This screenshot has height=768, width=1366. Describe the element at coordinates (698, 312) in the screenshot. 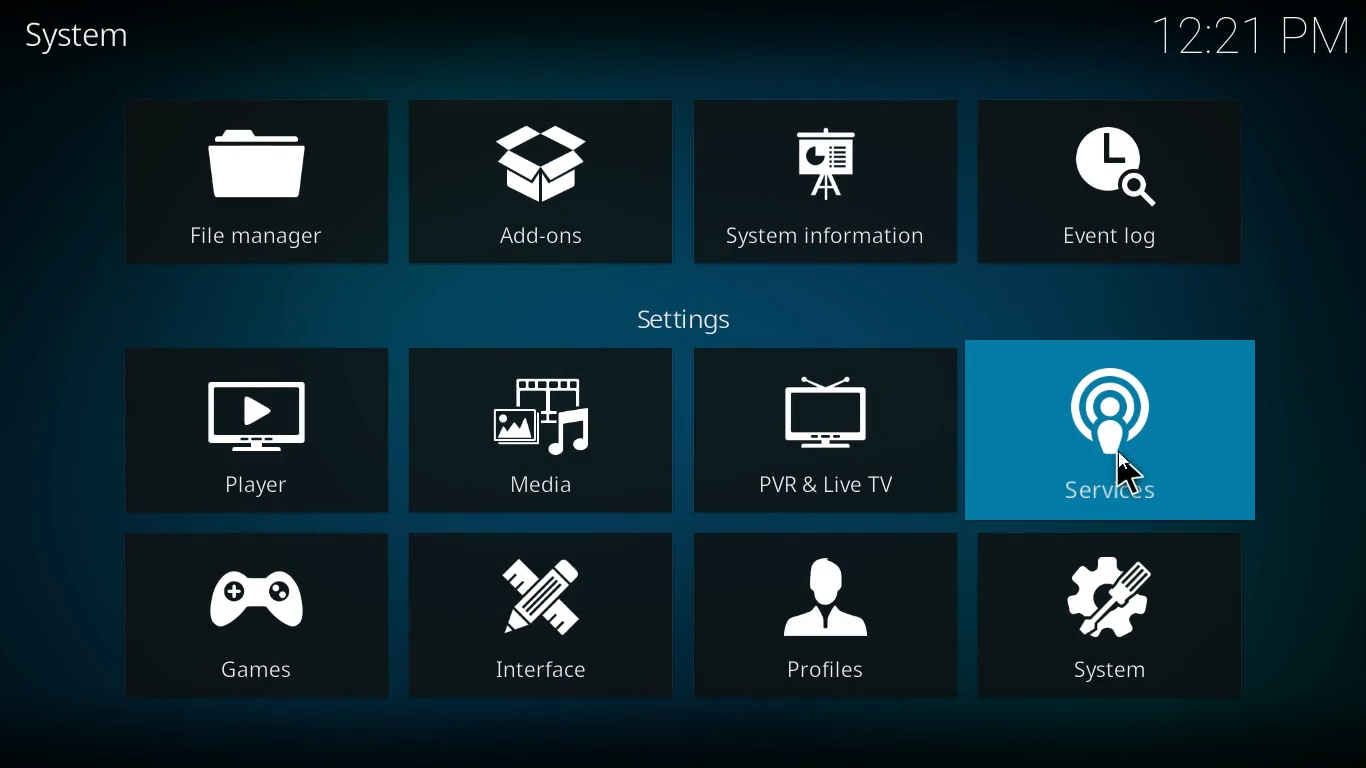

I see `settings` at that location.